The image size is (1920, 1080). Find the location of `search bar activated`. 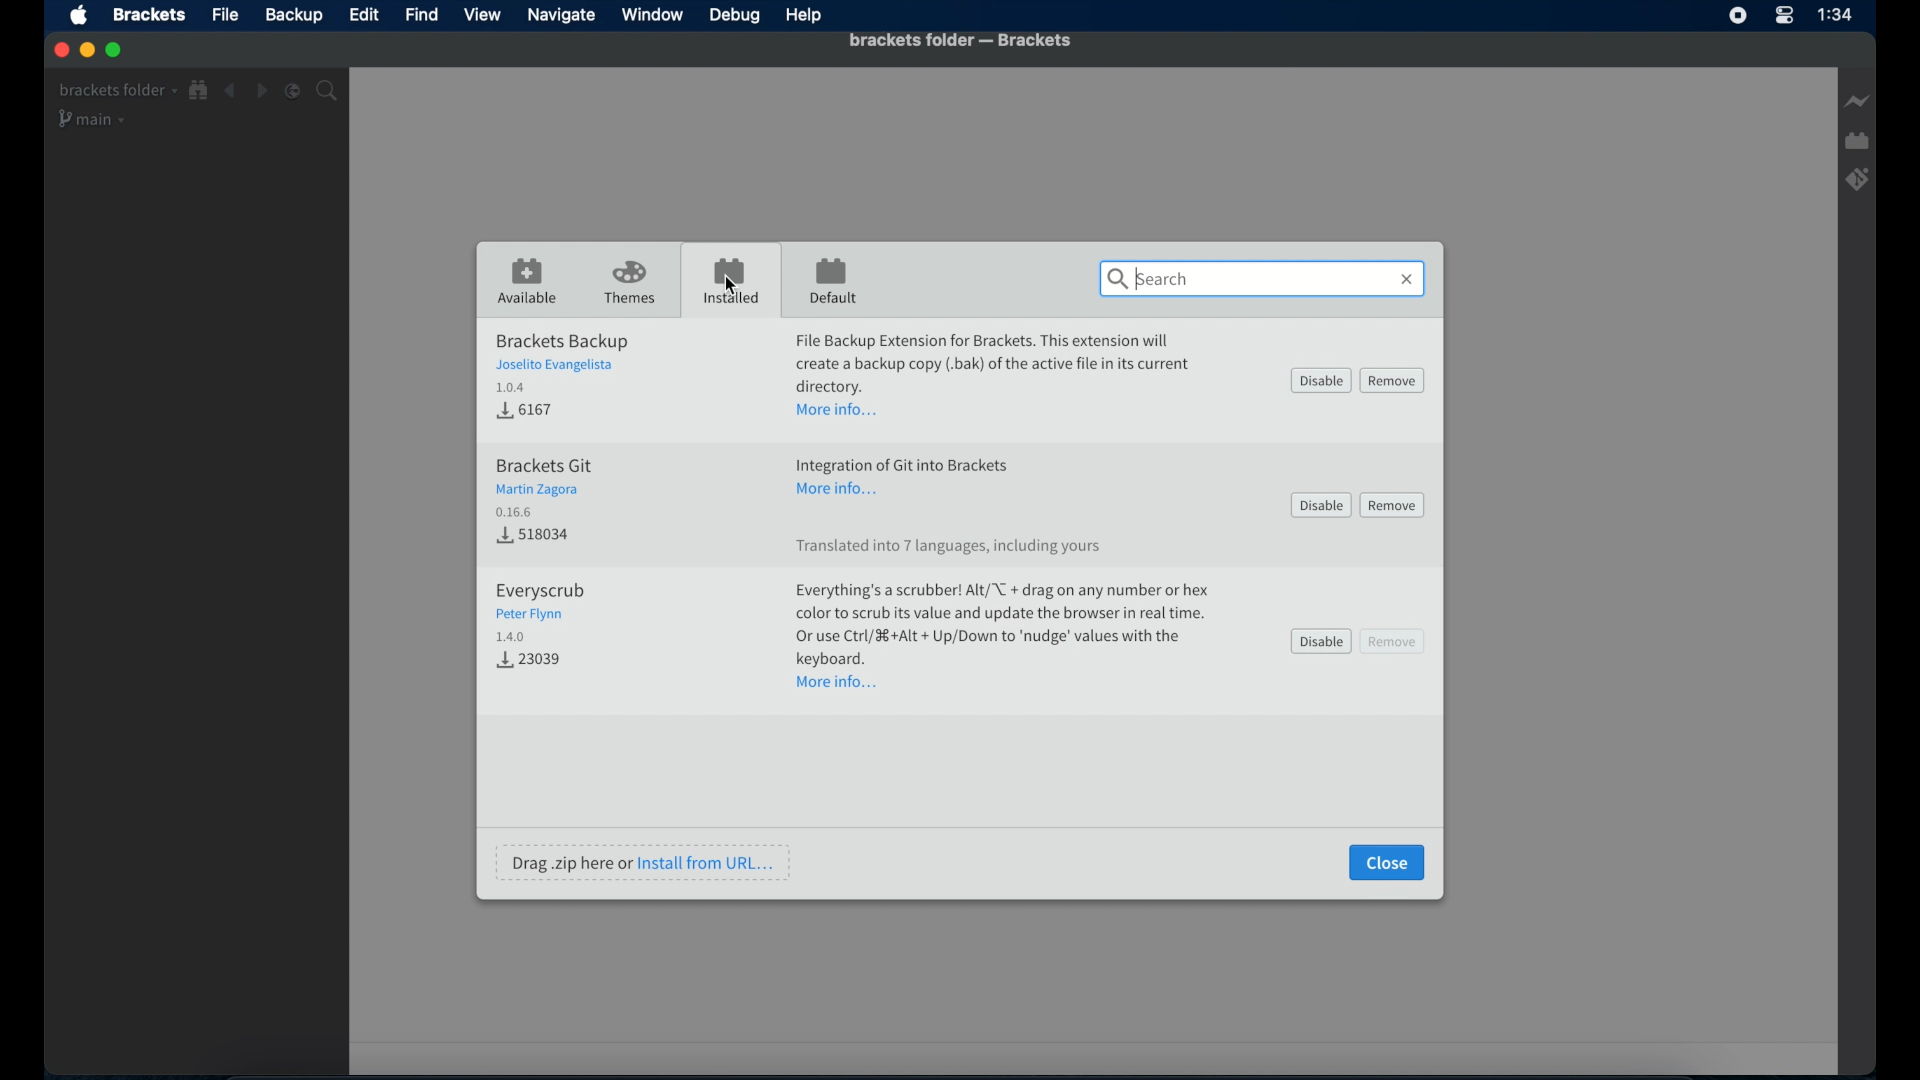

search bar activated is located at coordinates (1263, 279).